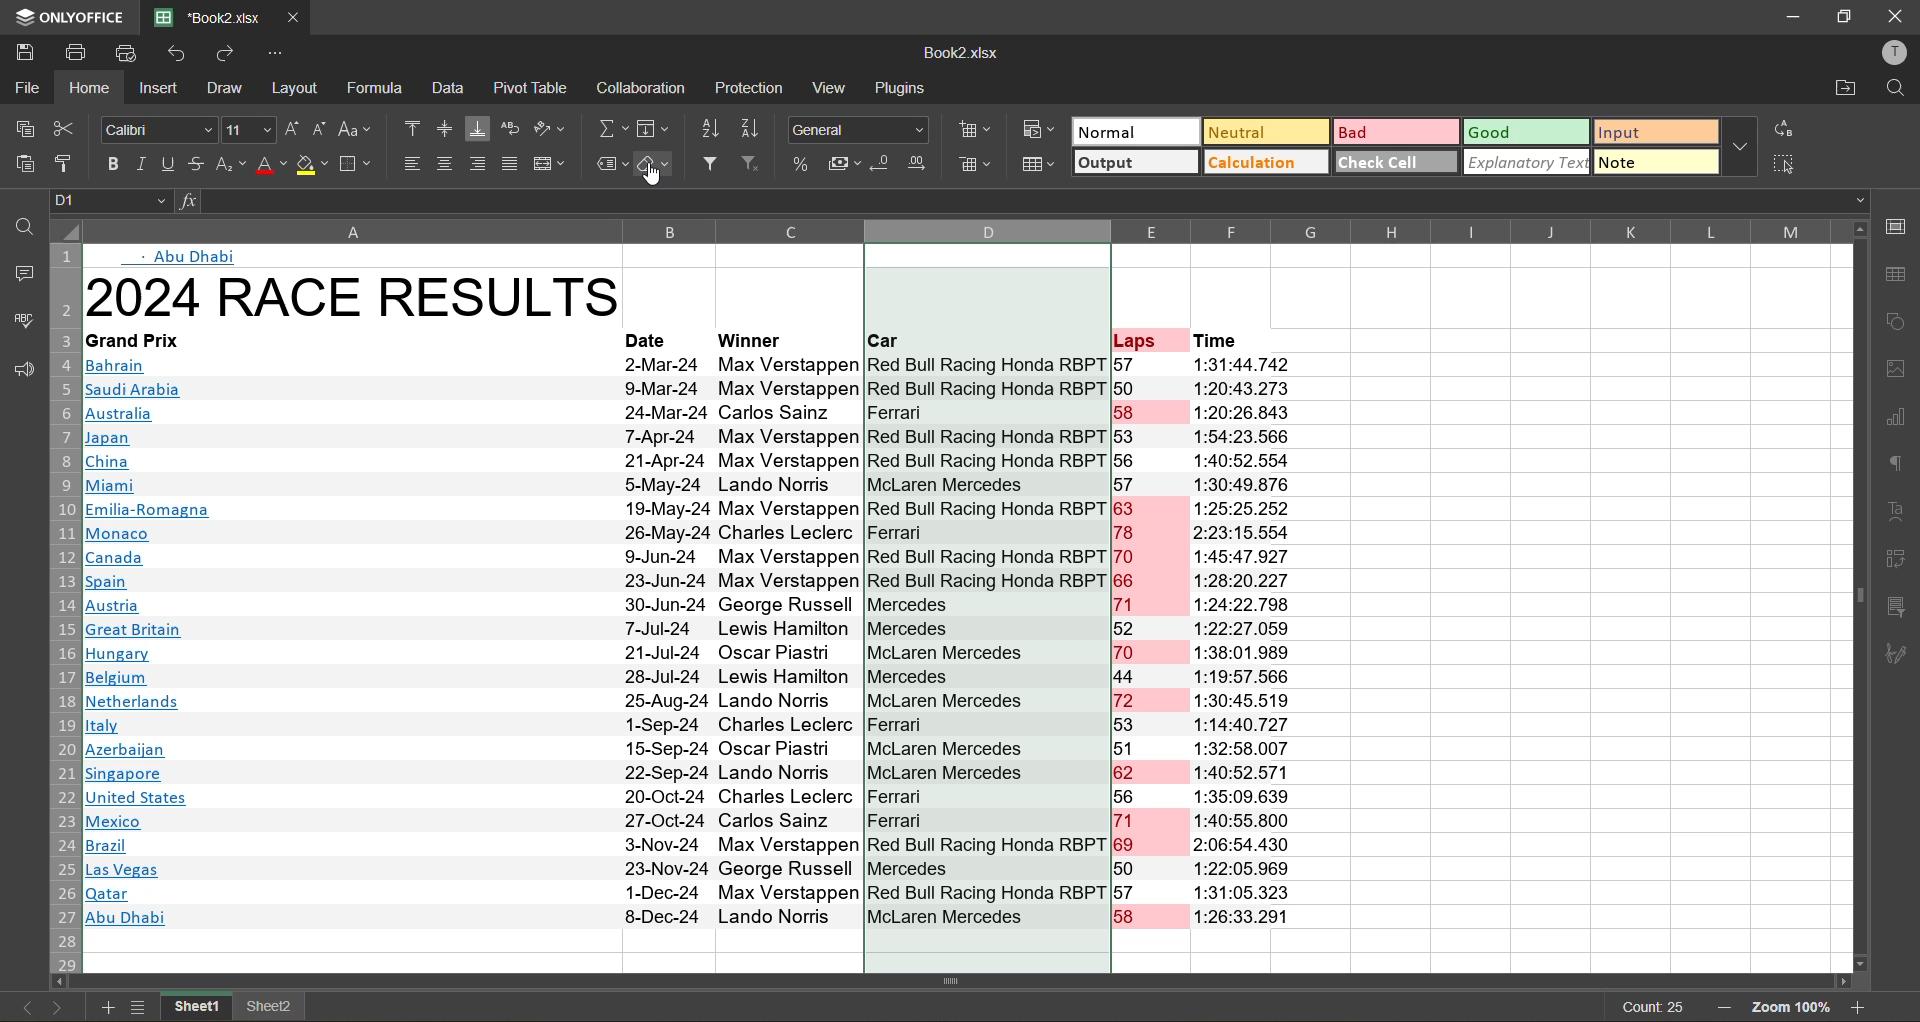 This screenshot has height=1022, width=1920. I want to click on print, so click(78, 50).